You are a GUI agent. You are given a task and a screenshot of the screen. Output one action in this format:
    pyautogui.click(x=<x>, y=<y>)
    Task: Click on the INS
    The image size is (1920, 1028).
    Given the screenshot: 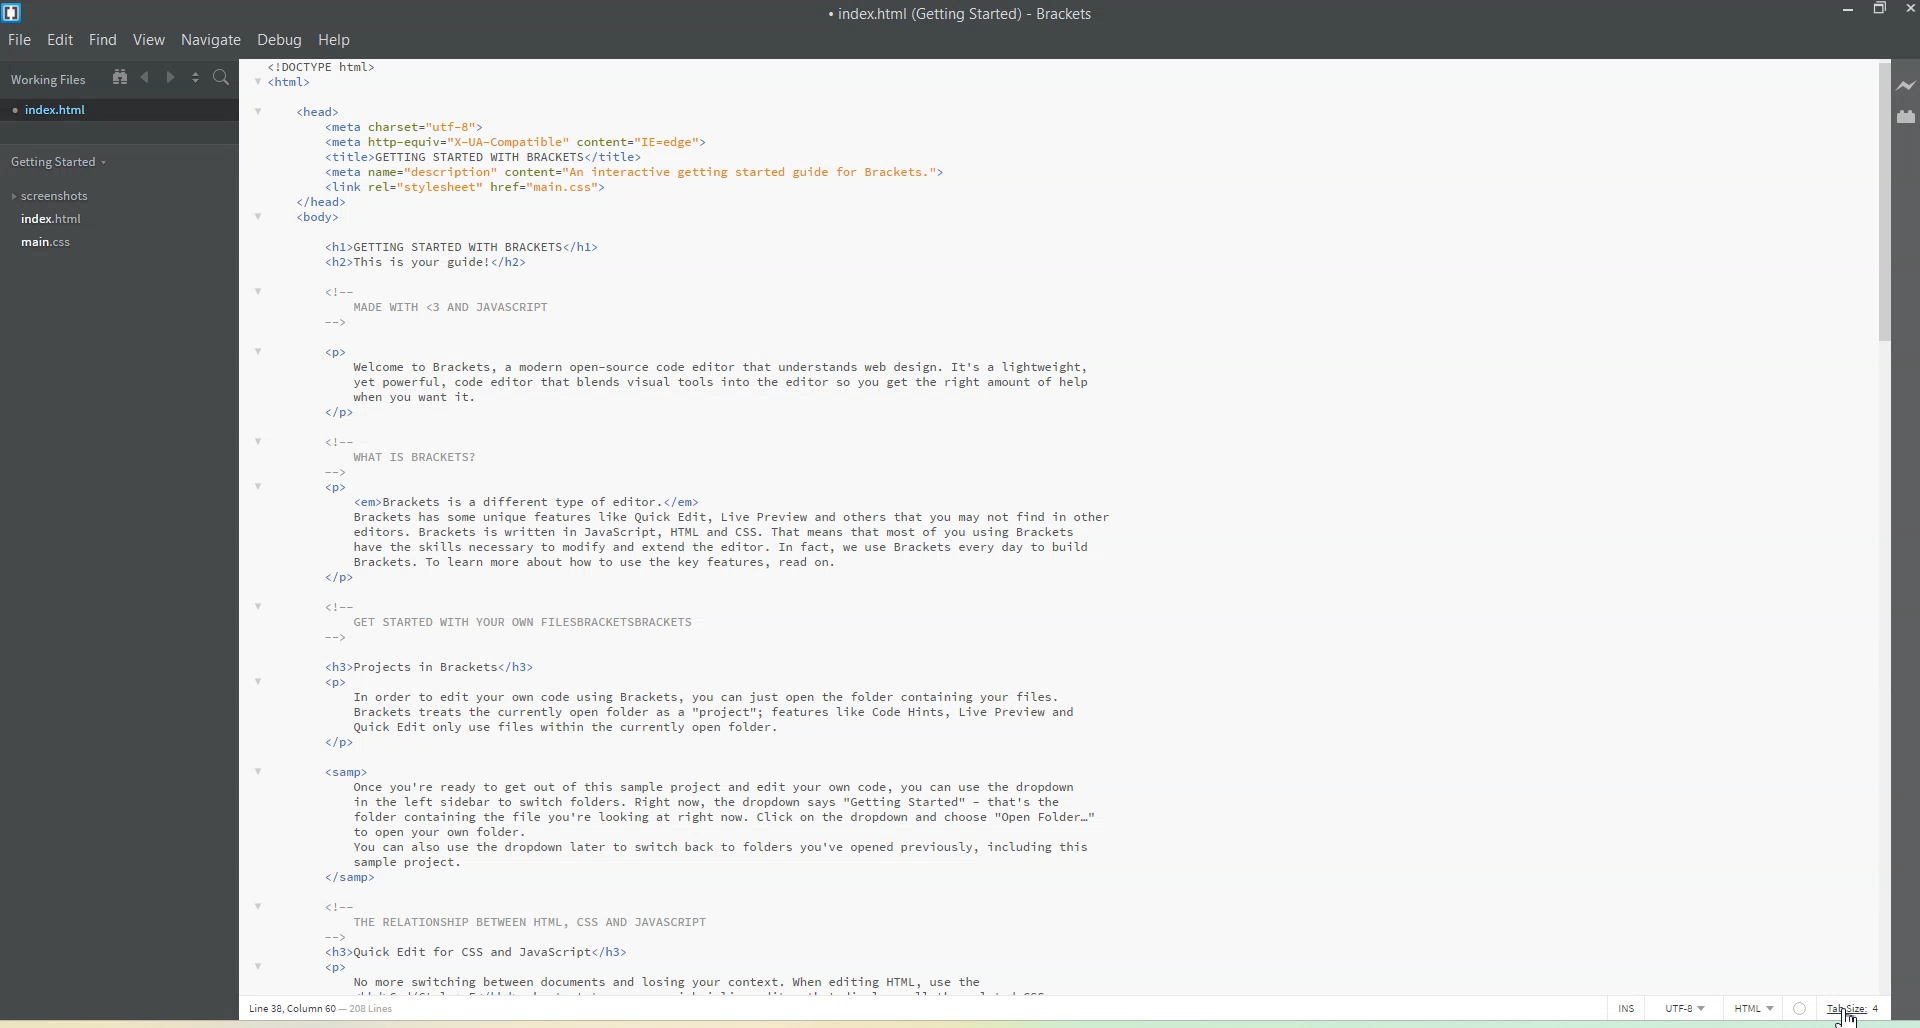 What is the action you would take?
    pyautogui.click(x=1627, y=1007)
    